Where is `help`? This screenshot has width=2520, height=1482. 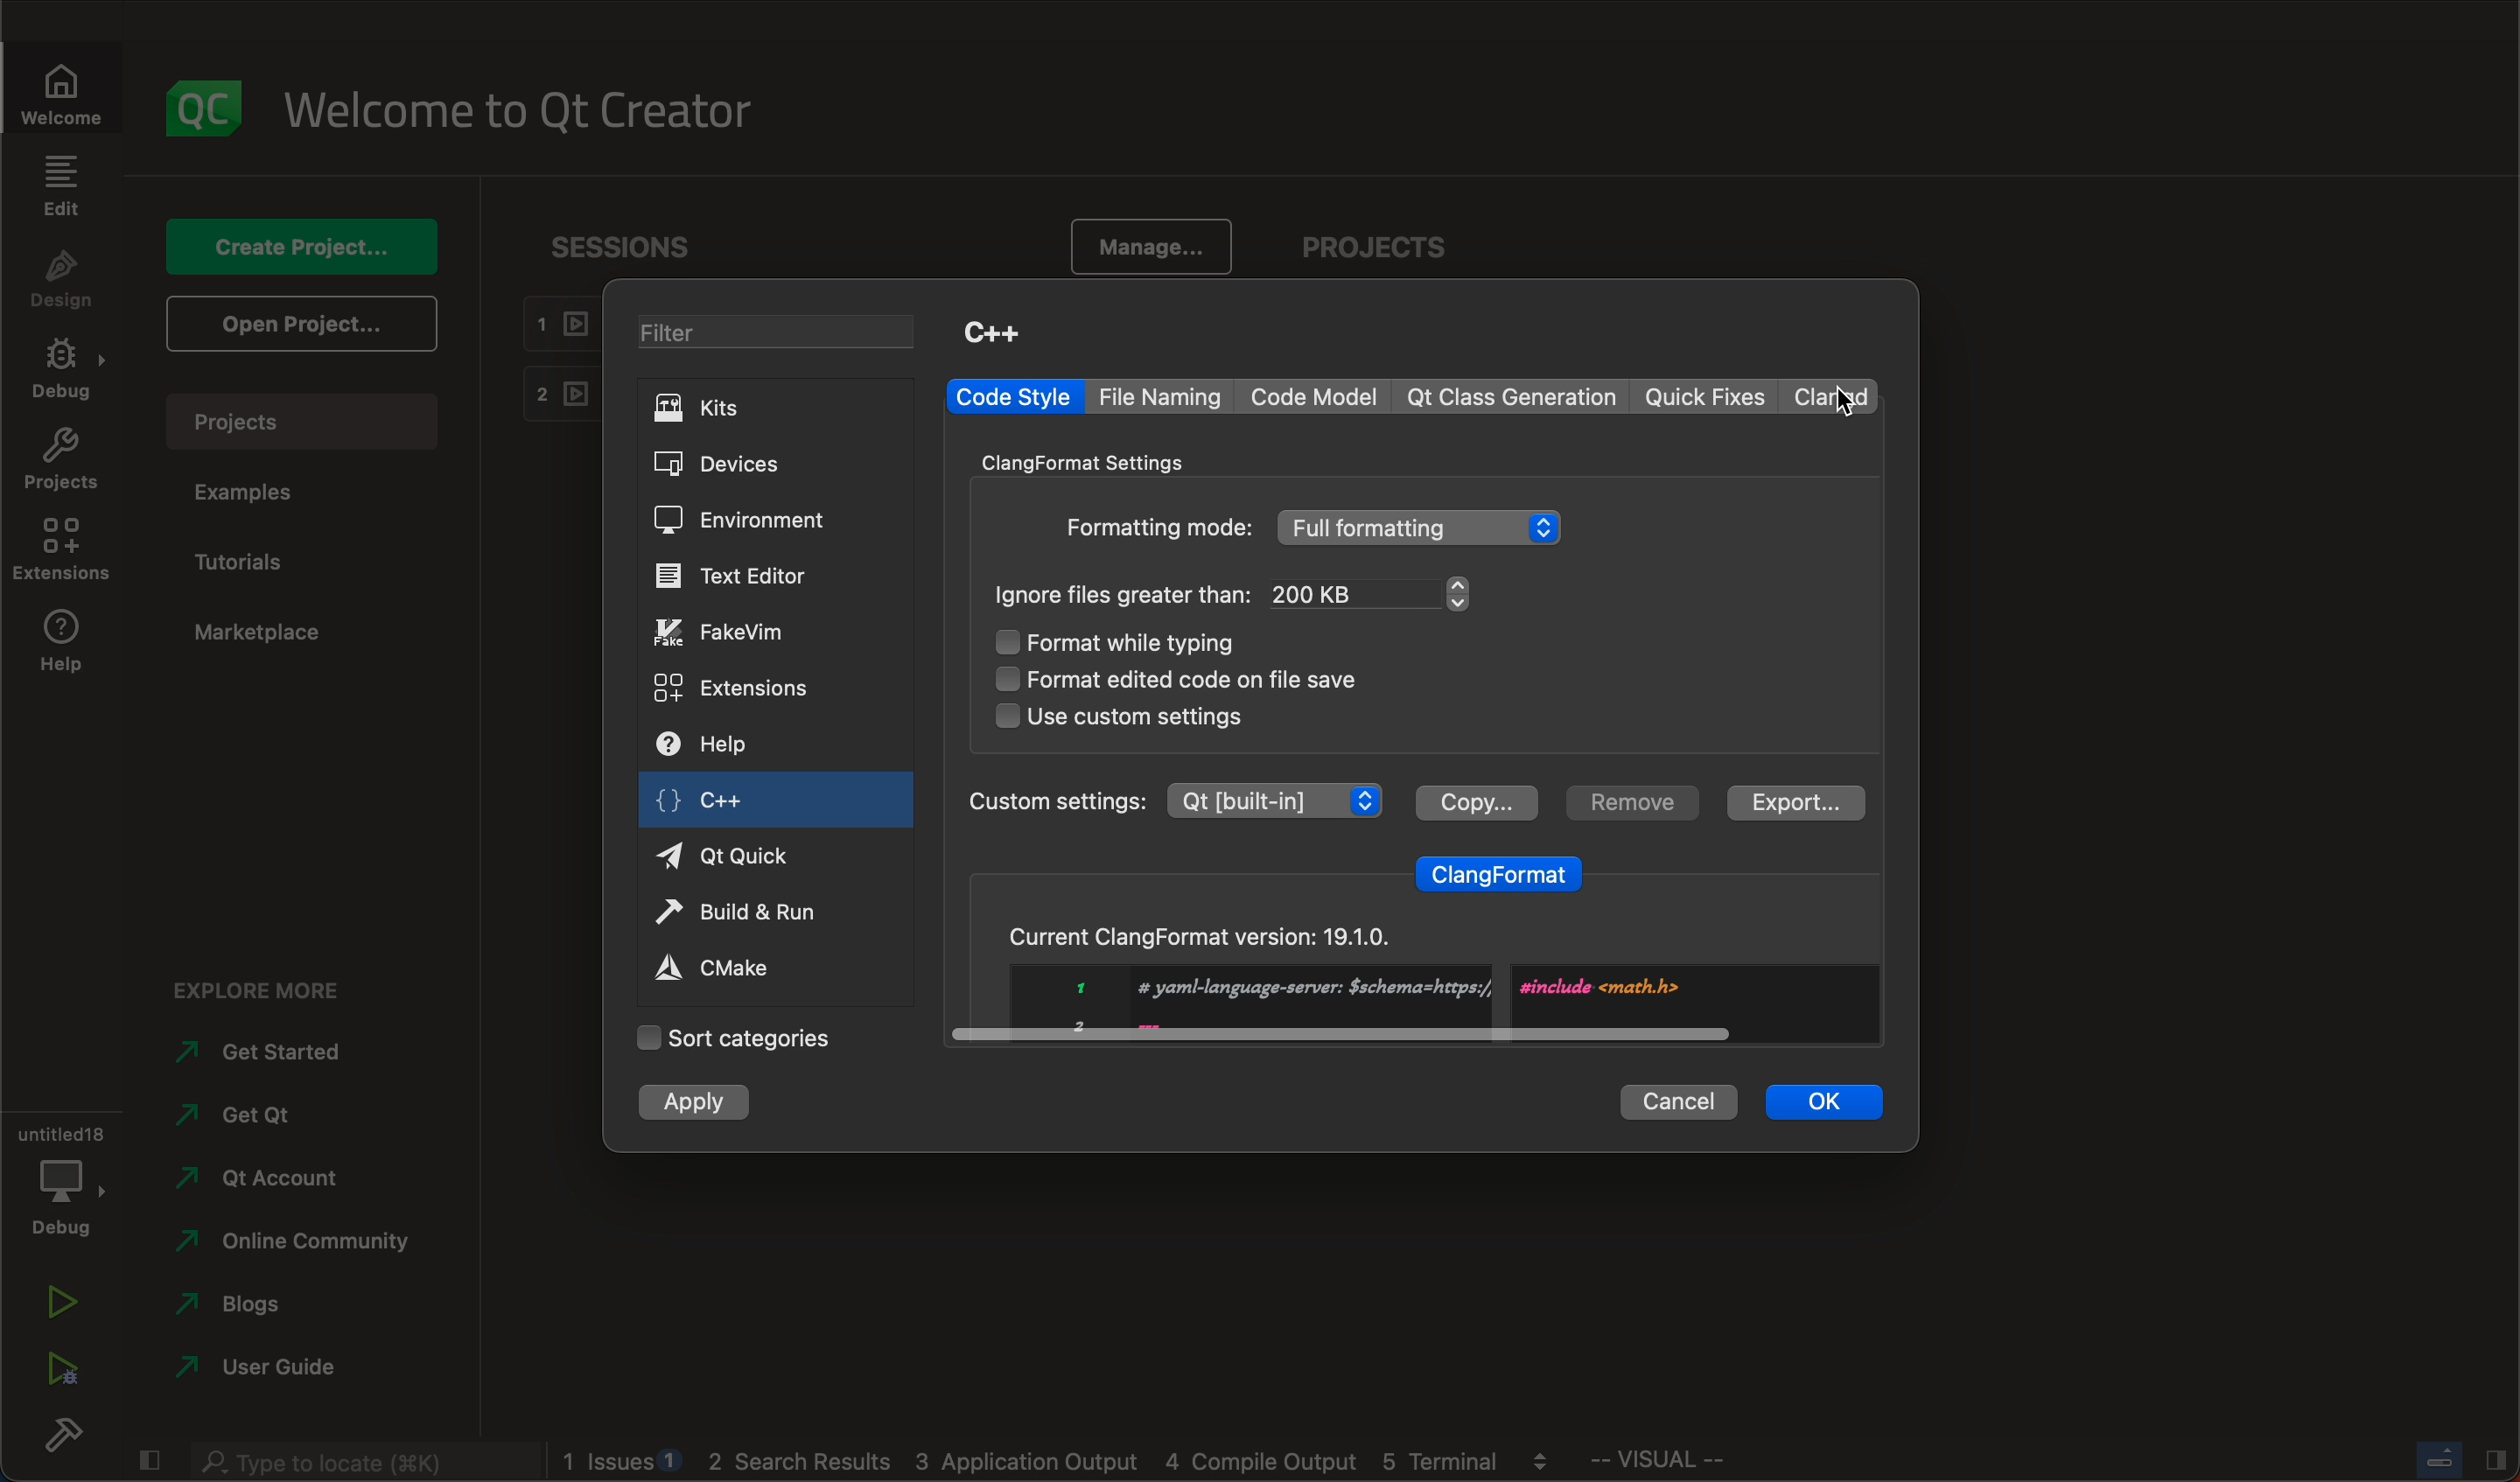 help is located at coordinates (728, 741).